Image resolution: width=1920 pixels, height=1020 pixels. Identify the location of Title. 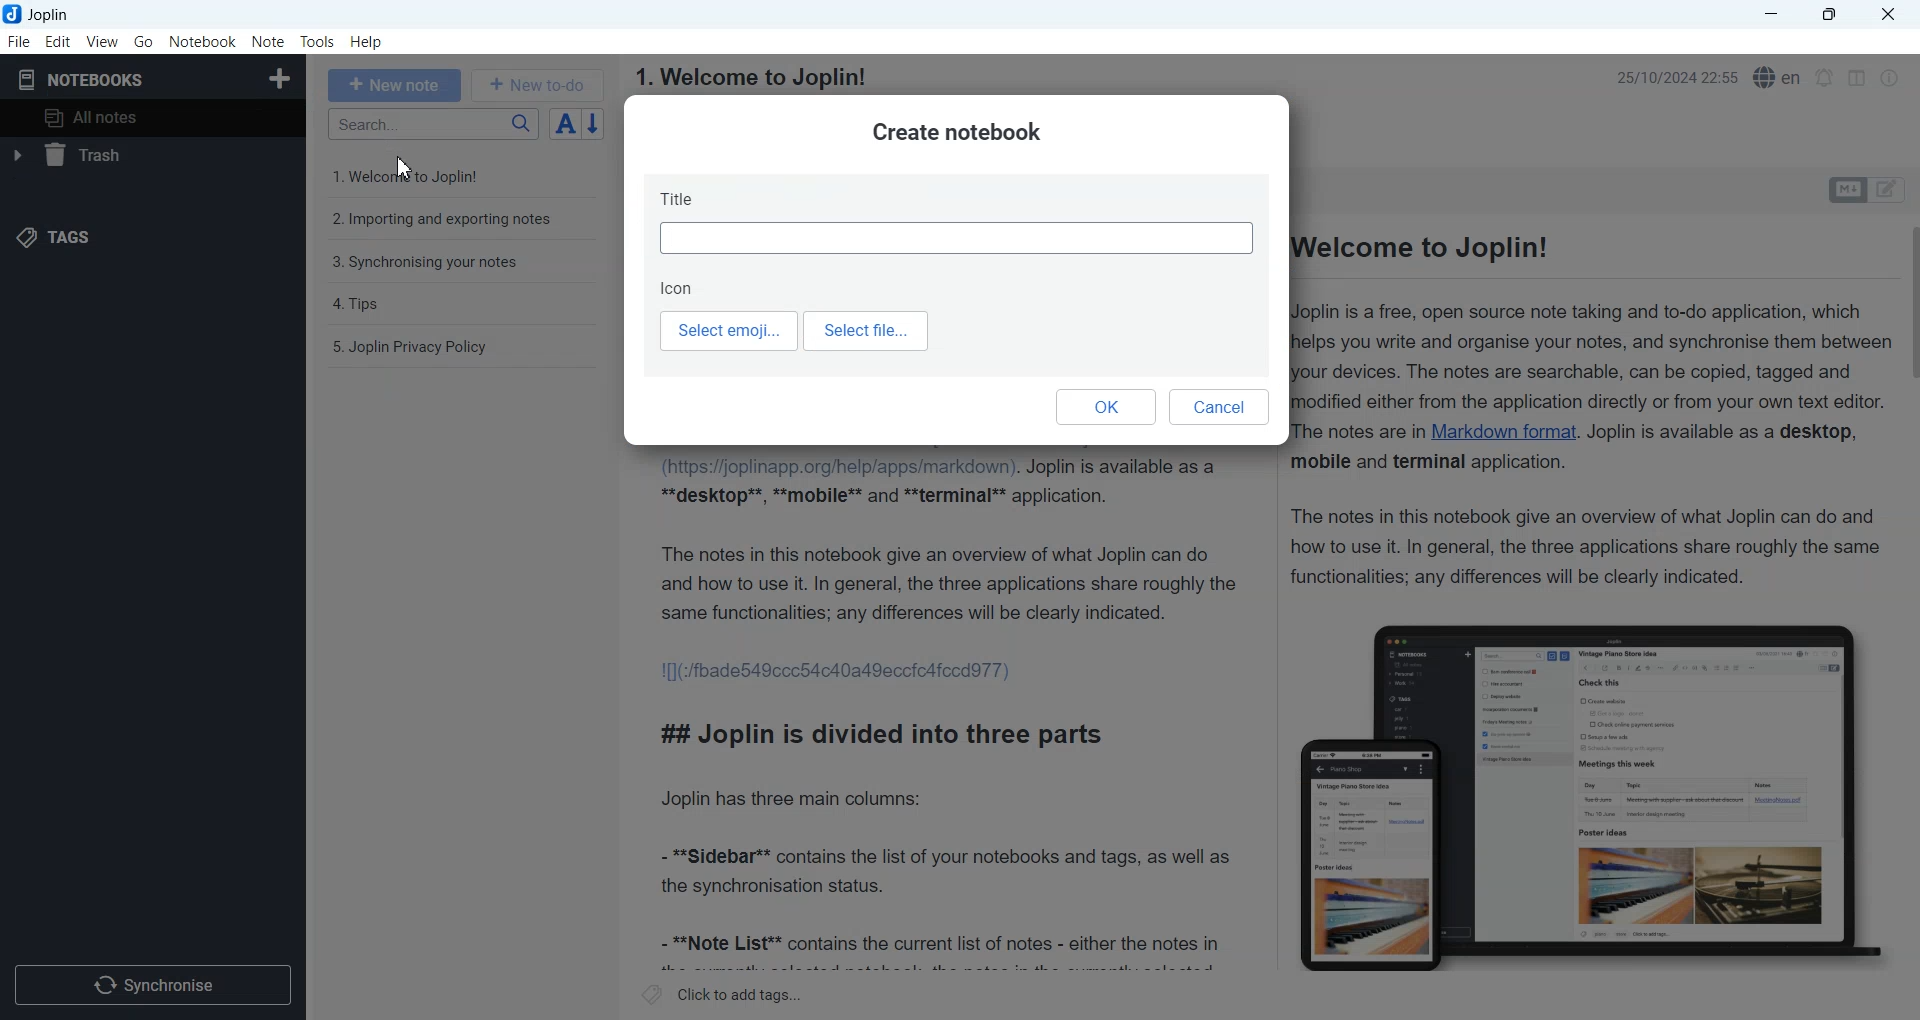
(957, 219).